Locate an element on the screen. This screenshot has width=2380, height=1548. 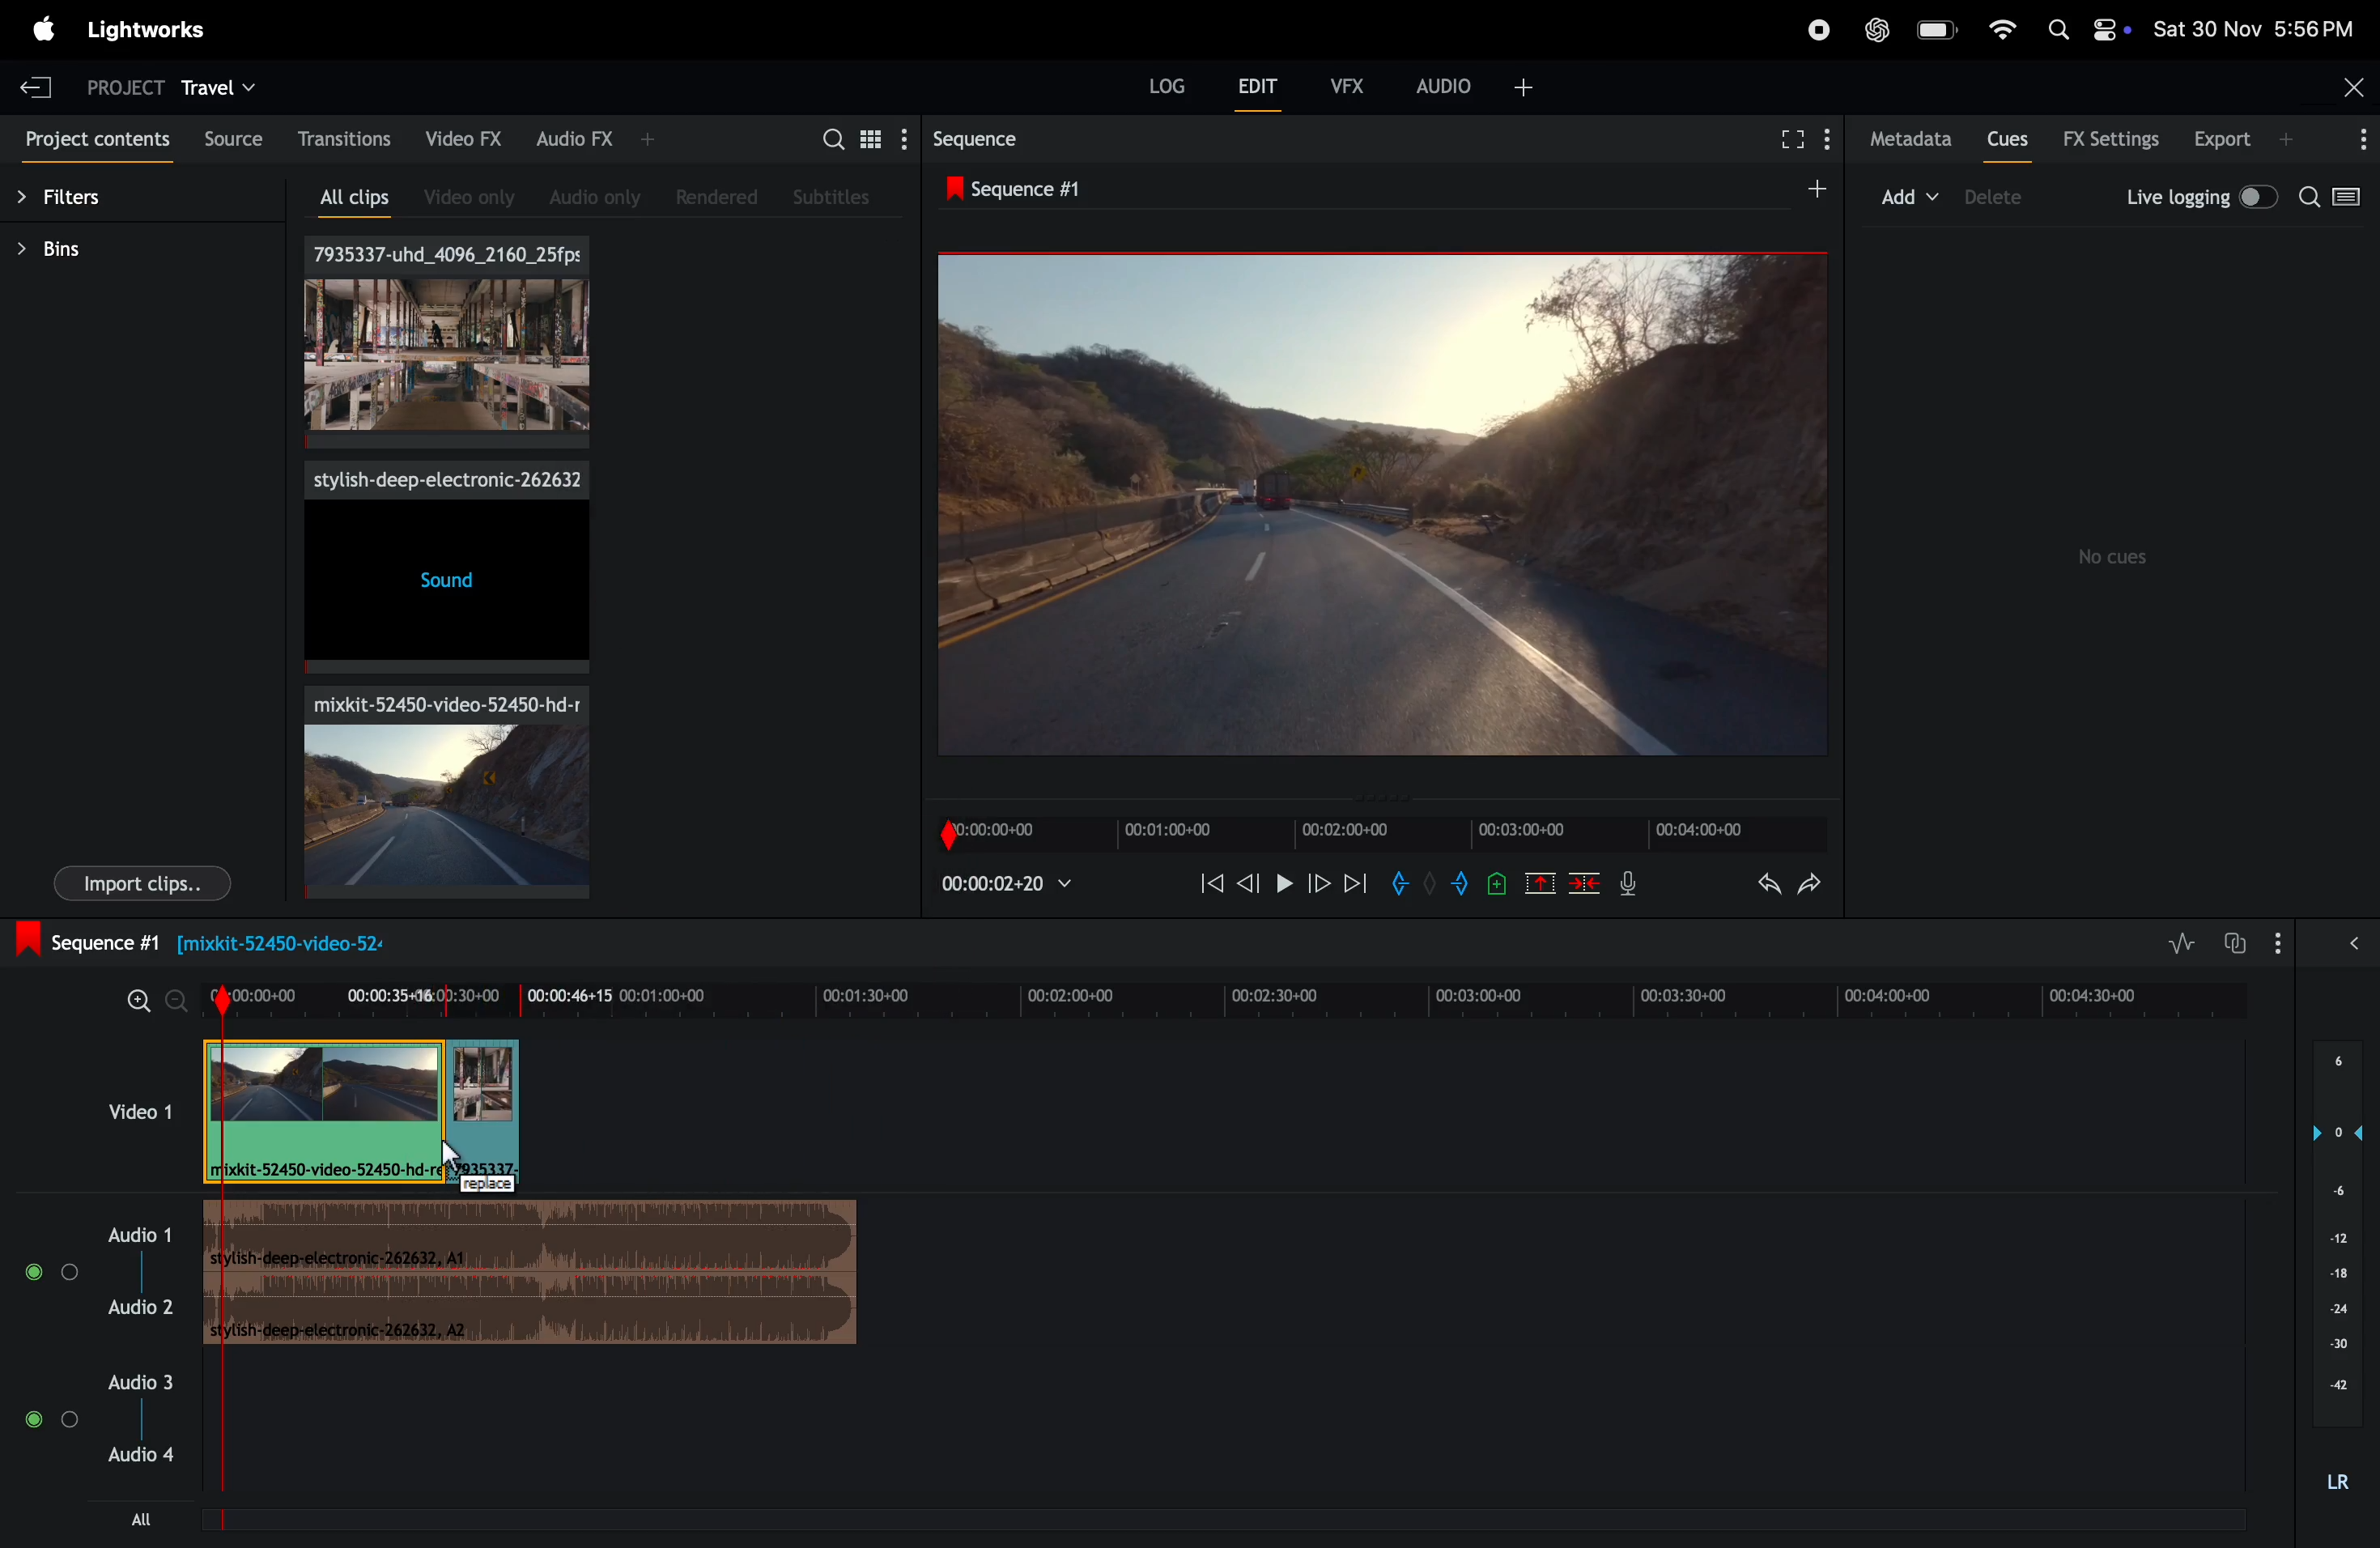
close is located at coordinates (2352, 83).